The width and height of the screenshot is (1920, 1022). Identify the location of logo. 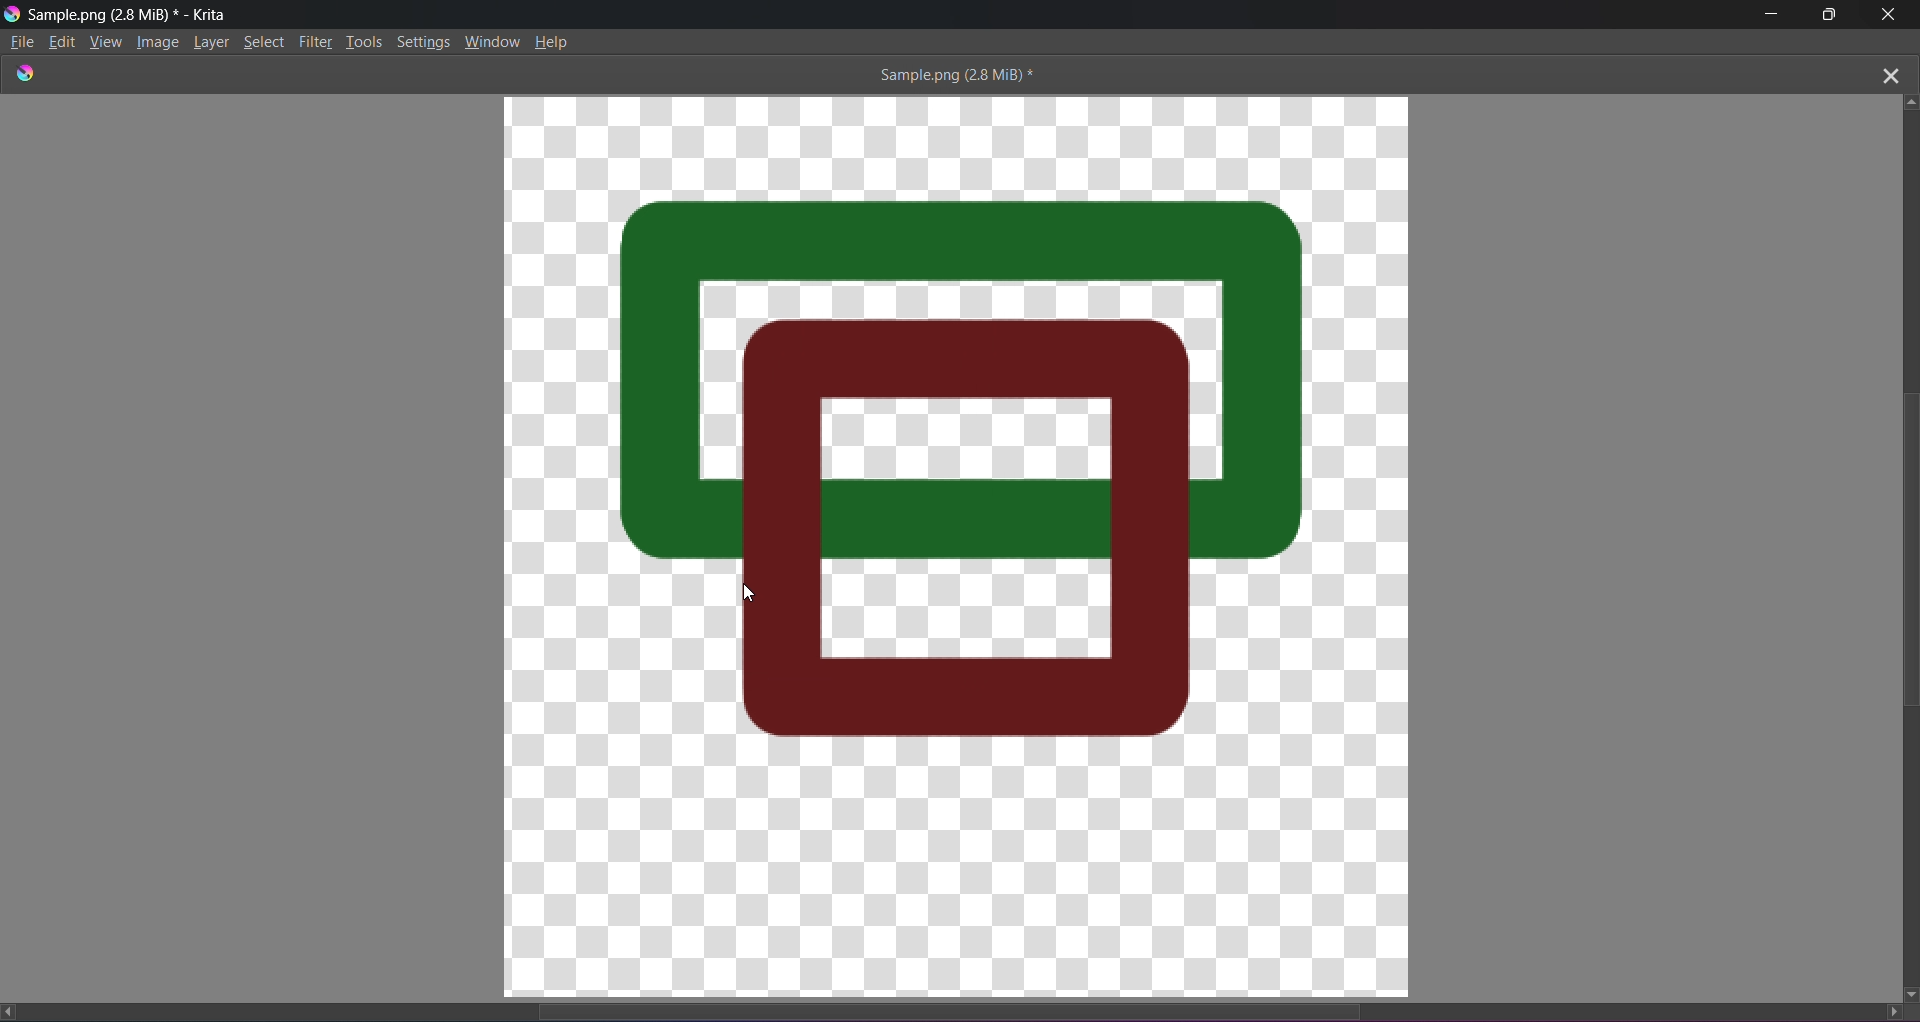
(26, 72).